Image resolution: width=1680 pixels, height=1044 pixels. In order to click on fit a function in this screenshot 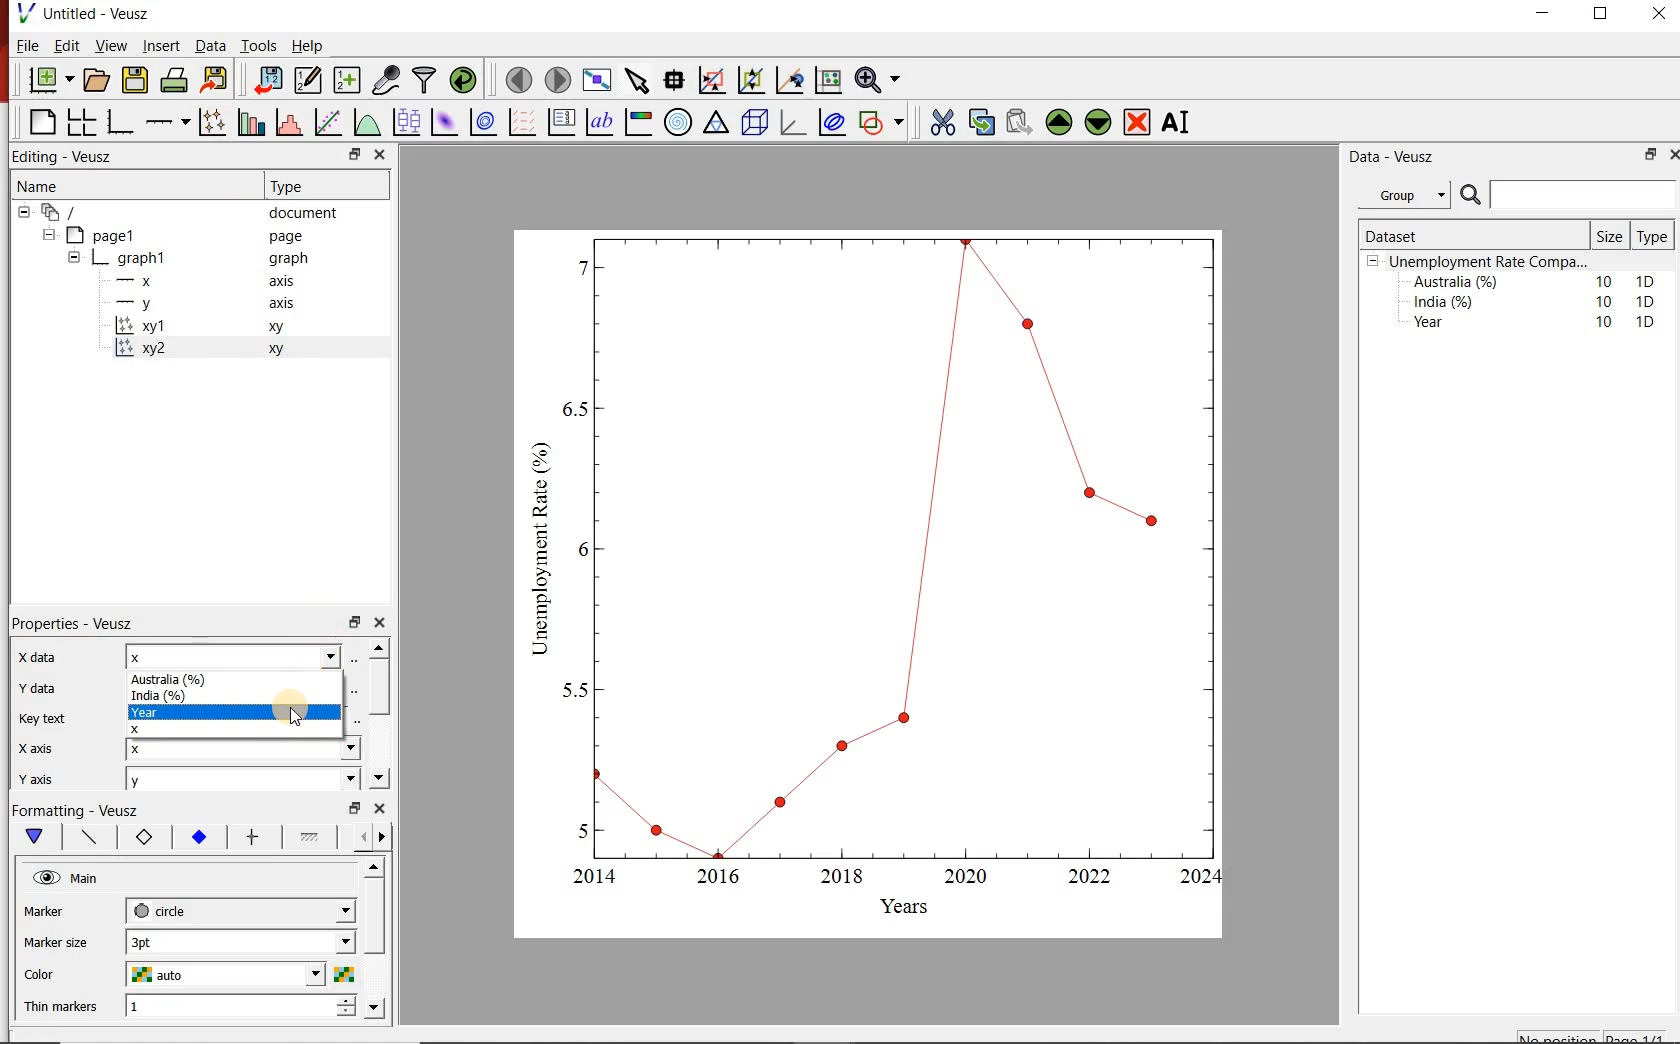, I will do `click(327, 122)`.